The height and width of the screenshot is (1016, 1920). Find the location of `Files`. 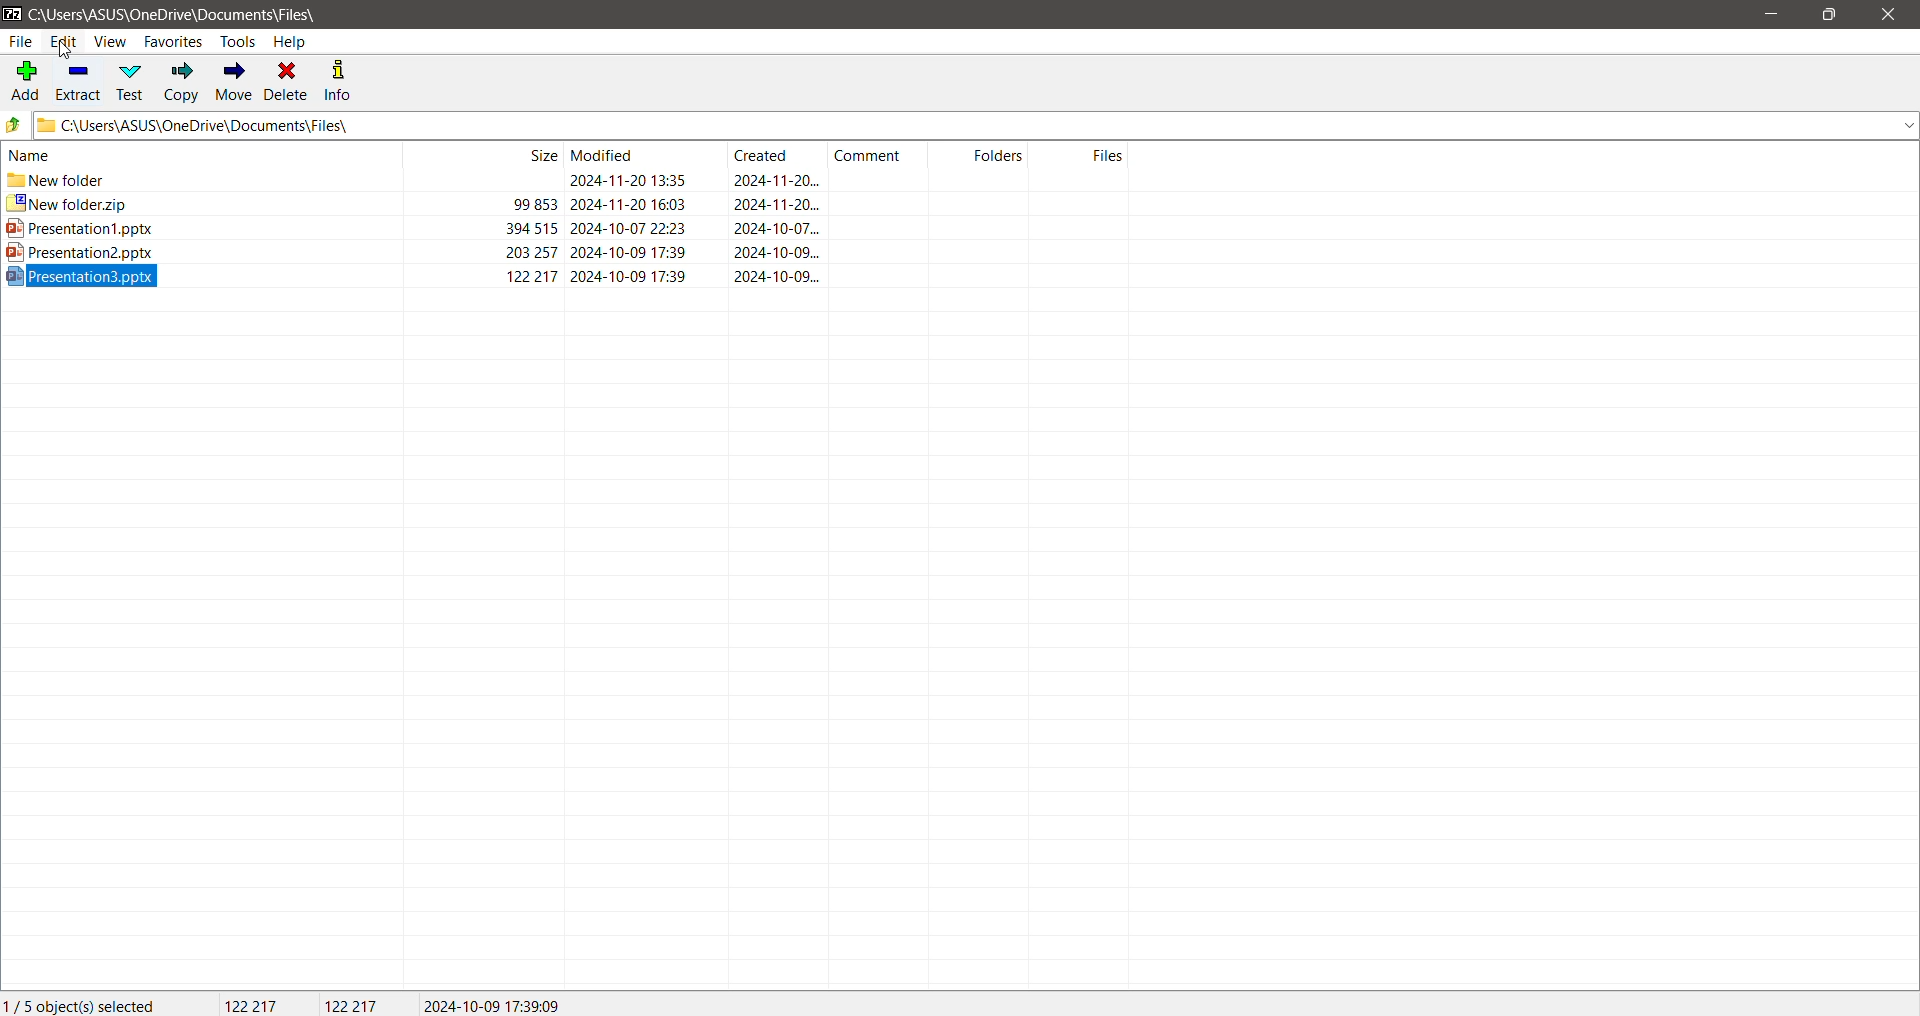

Files is located at coordinates (1083, 155).